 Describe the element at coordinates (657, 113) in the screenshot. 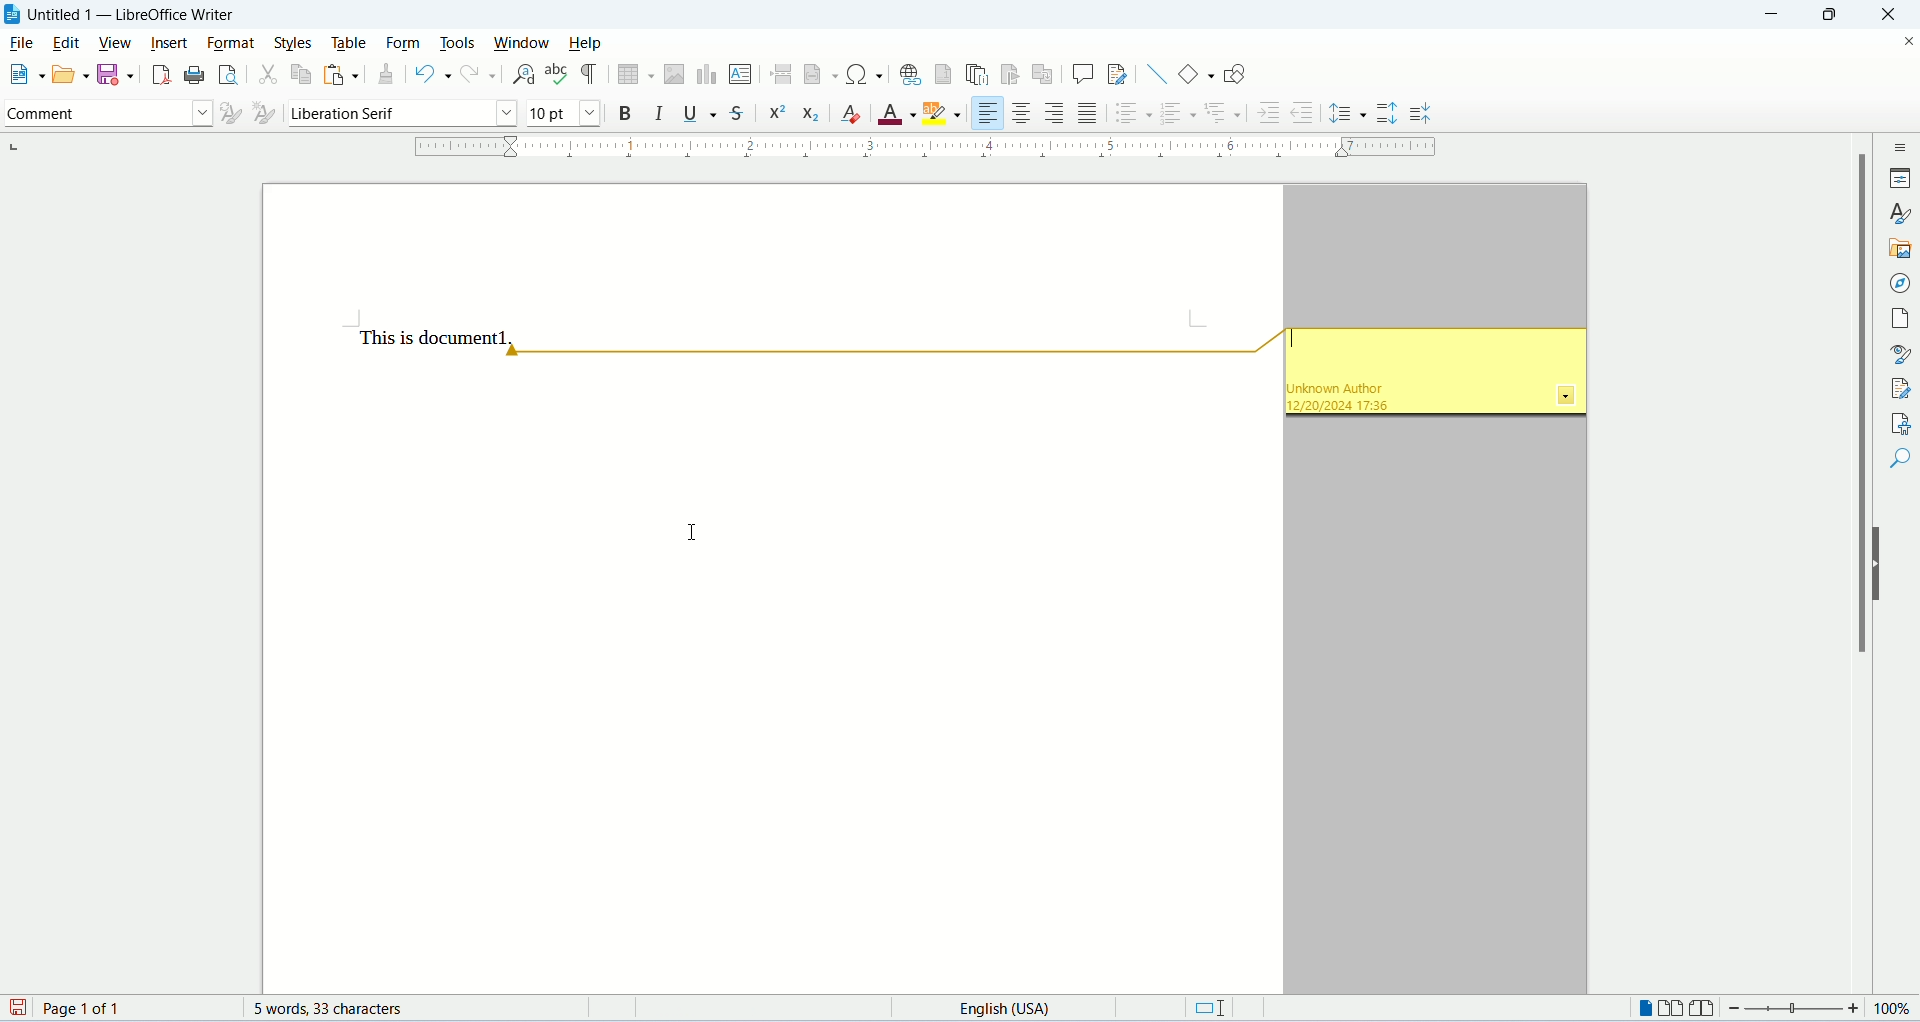

I see `italics` at that location.